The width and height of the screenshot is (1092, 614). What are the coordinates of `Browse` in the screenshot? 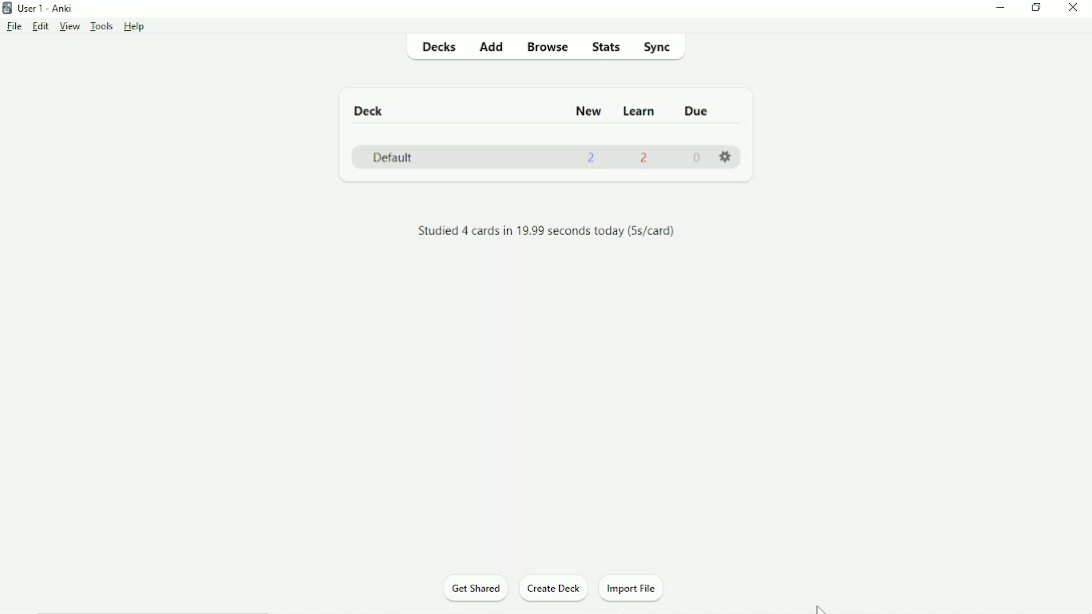 It's located at (551, 46).